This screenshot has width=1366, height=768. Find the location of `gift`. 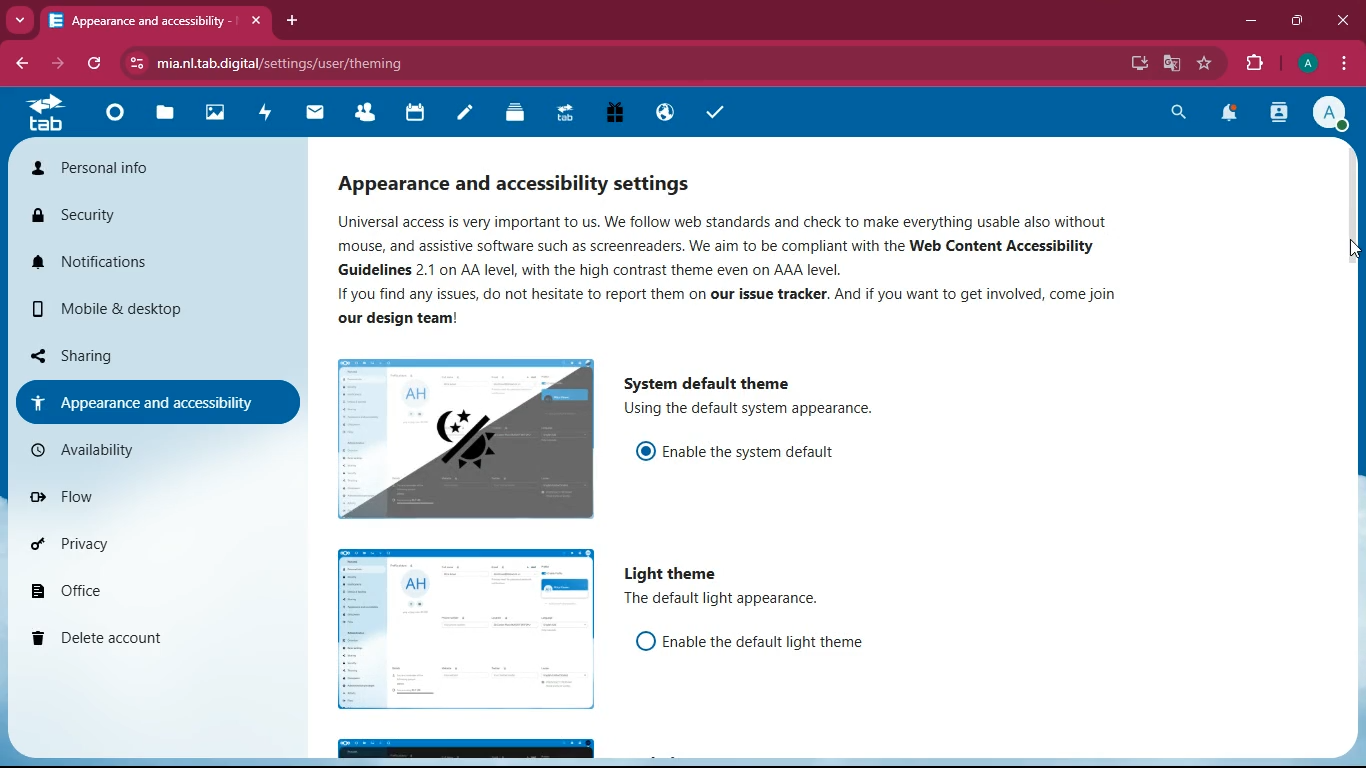

gift is located at coordinates (616, 112).